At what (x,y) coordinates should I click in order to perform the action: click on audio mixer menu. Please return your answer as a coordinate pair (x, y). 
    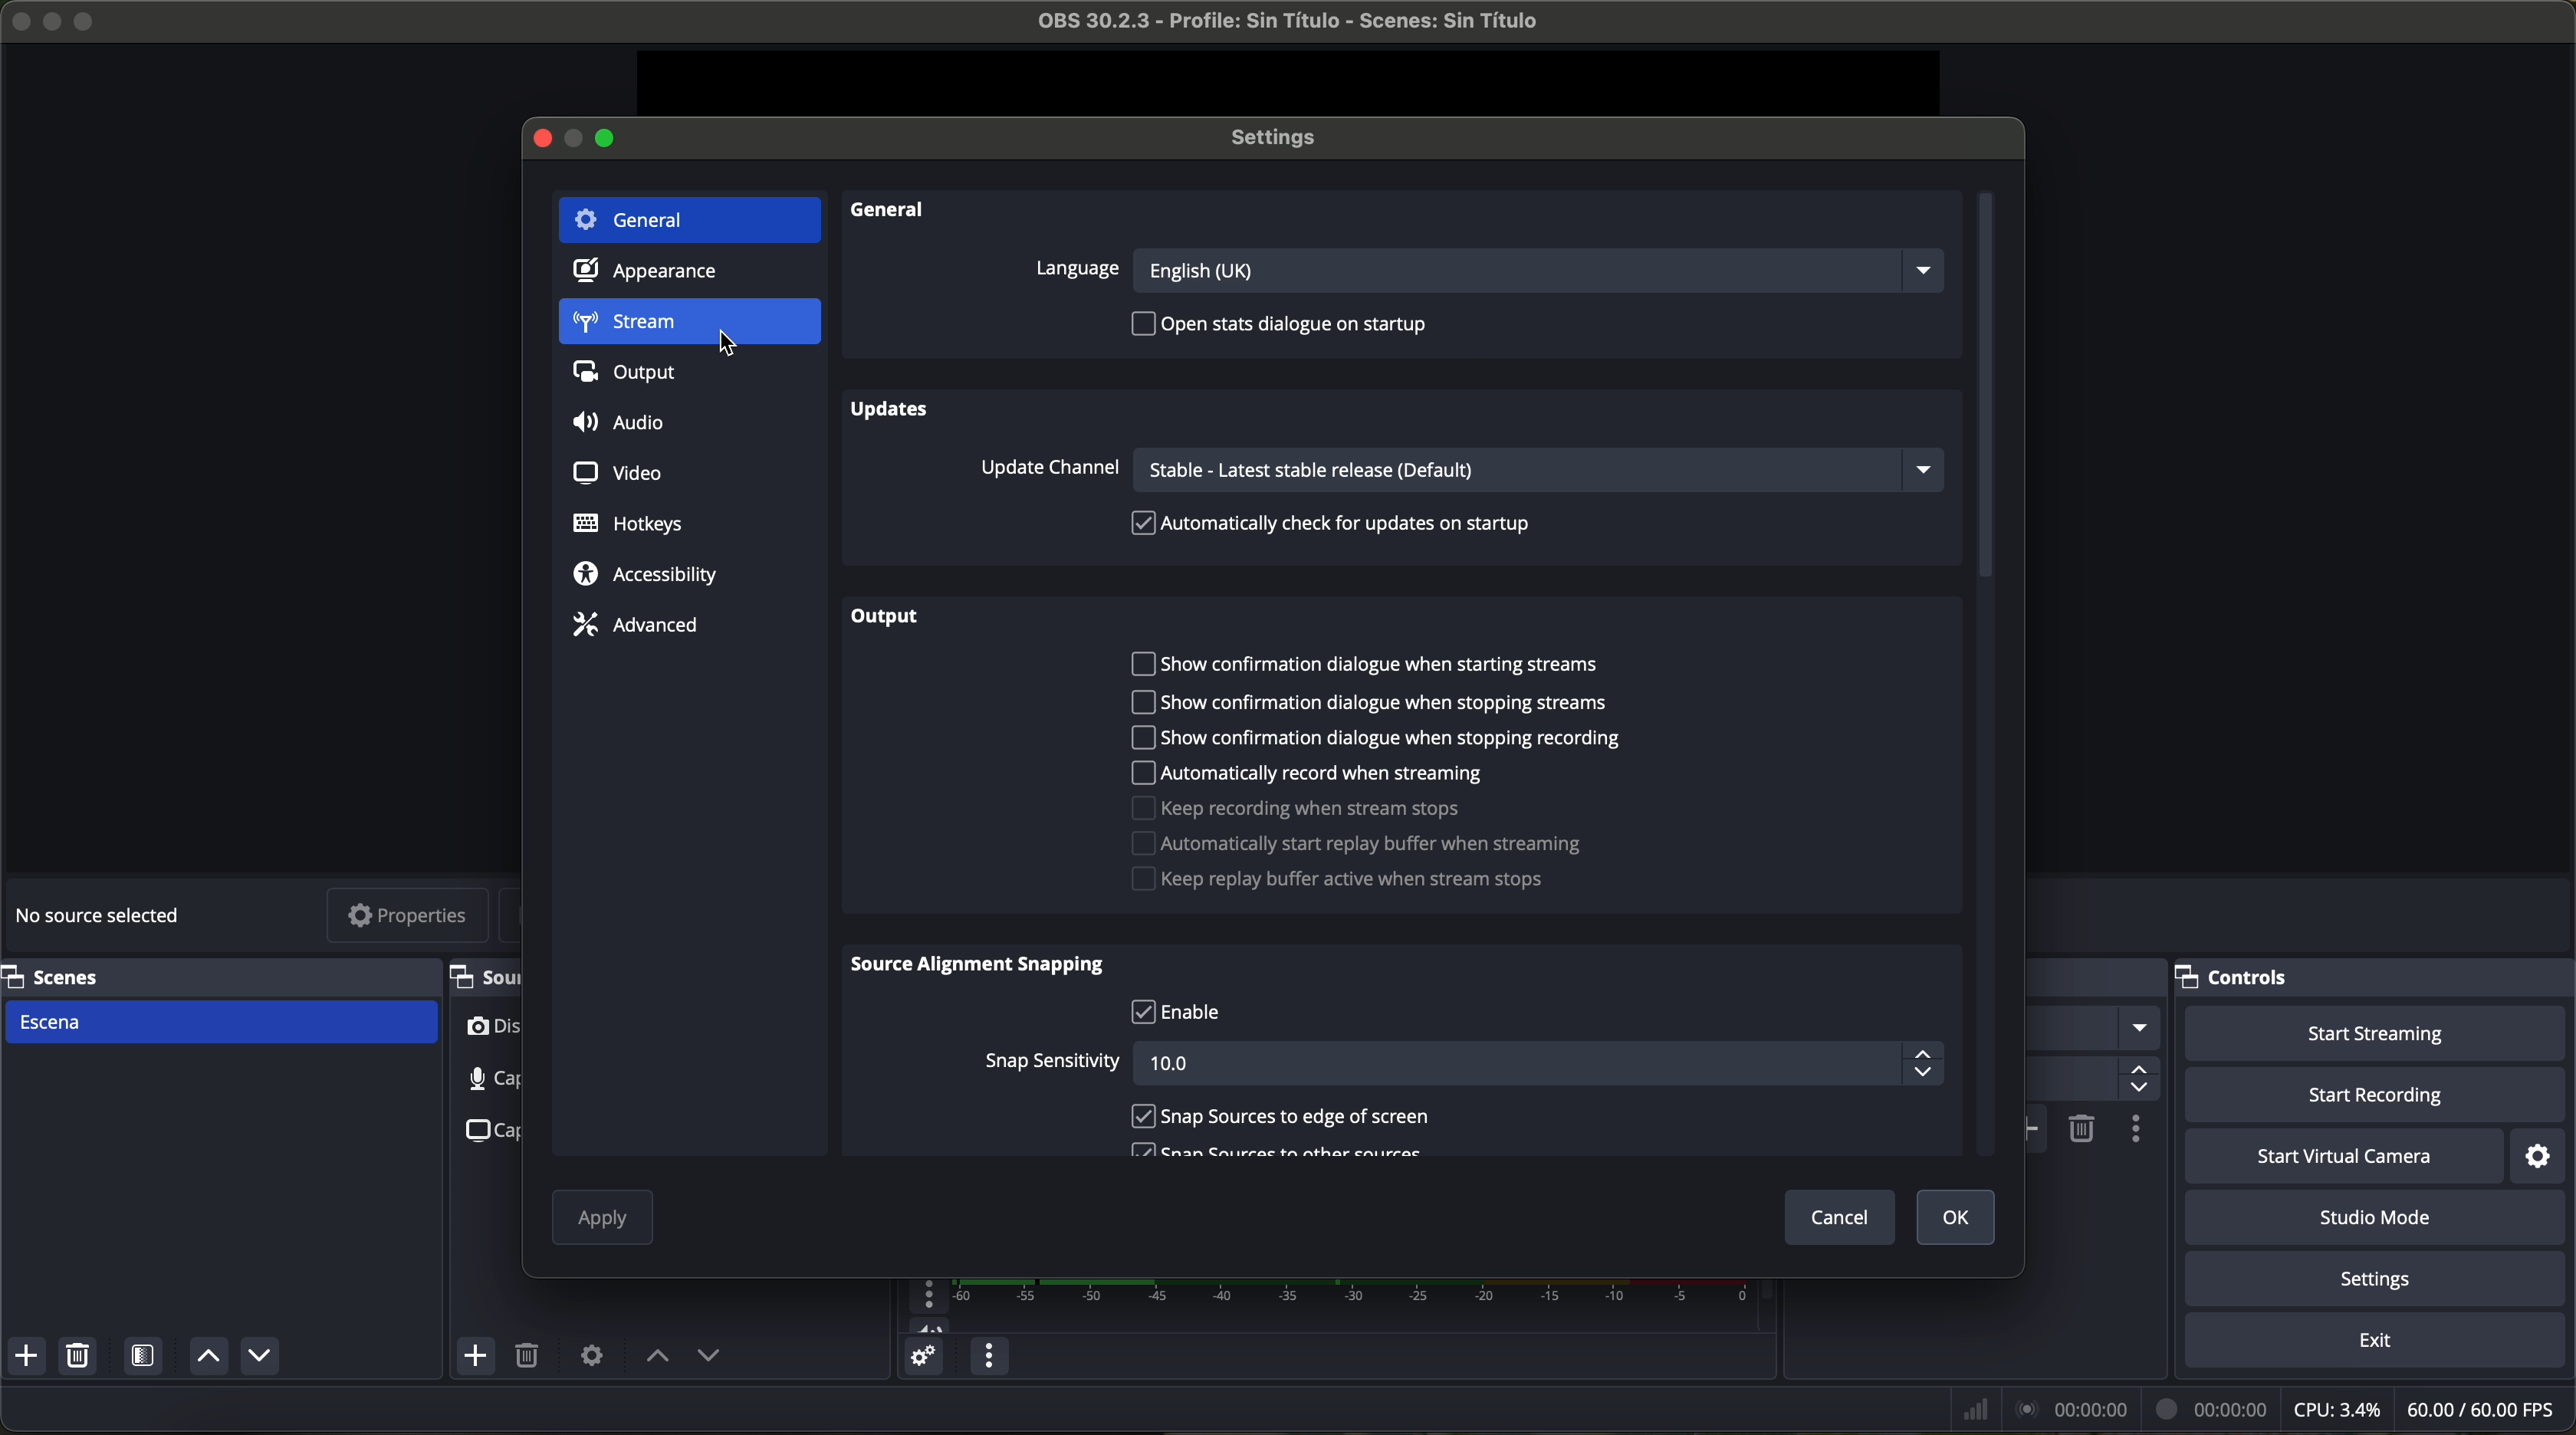
    Looking at the image, I should click on (986, 1357).